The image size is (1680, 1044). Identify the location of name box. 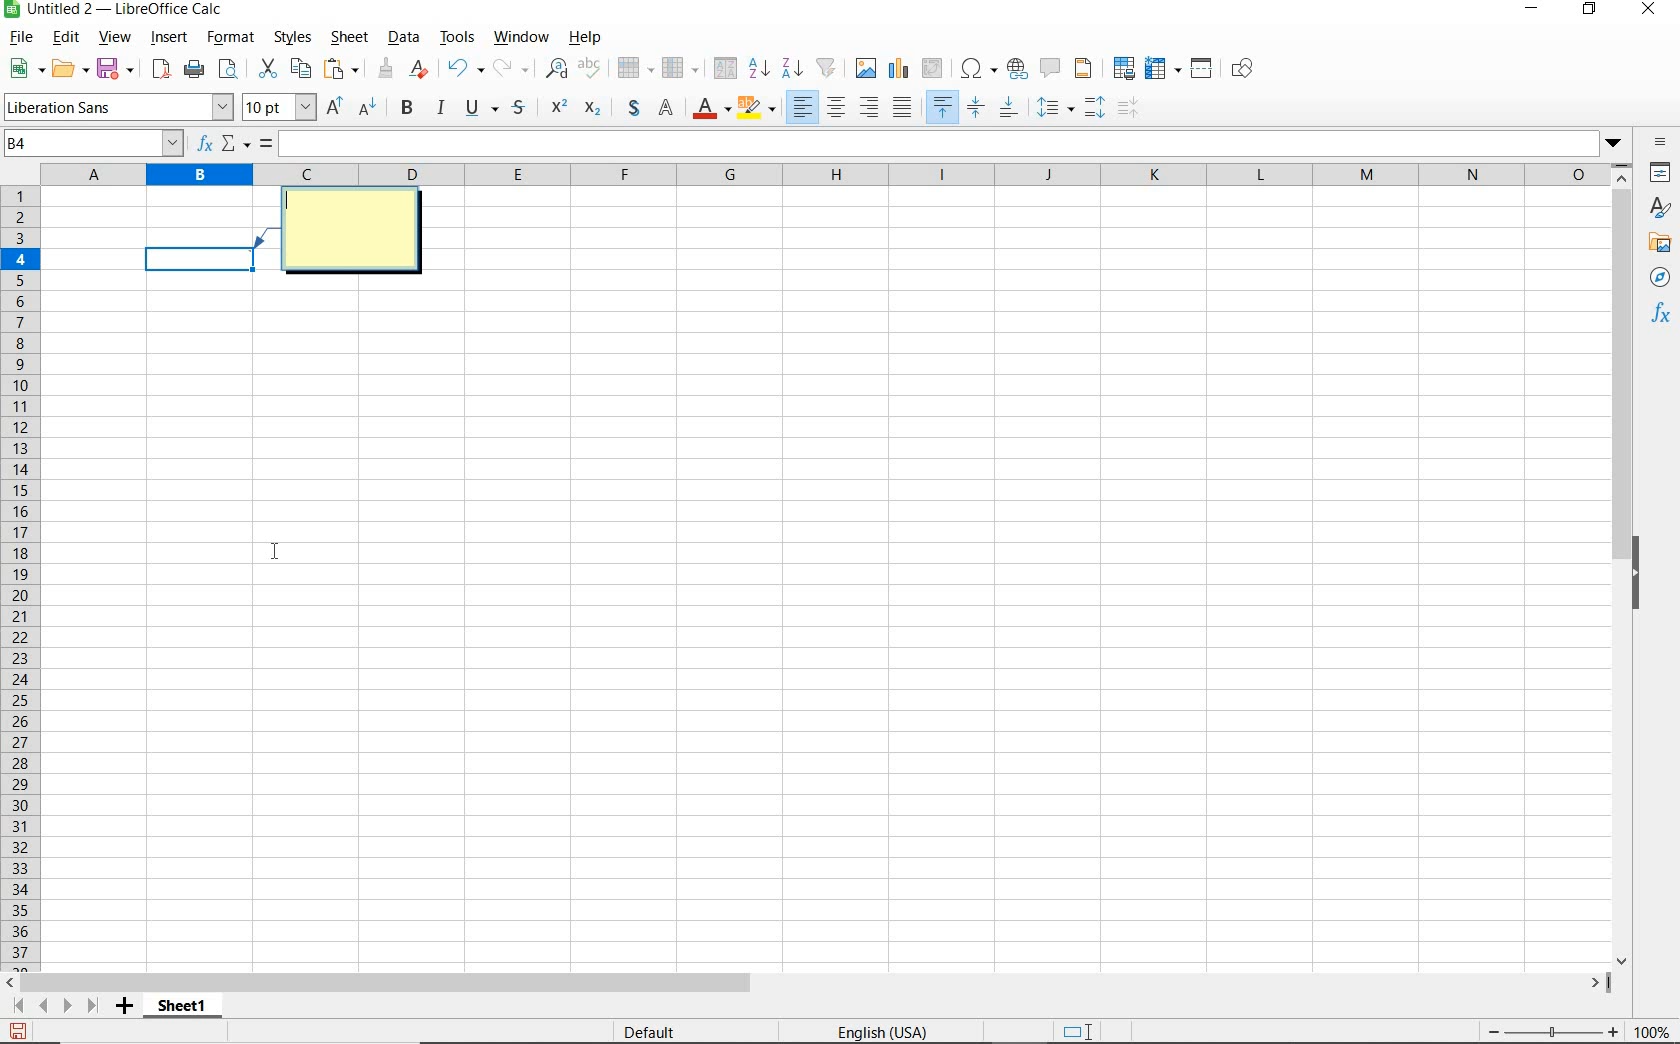
(94, 144).